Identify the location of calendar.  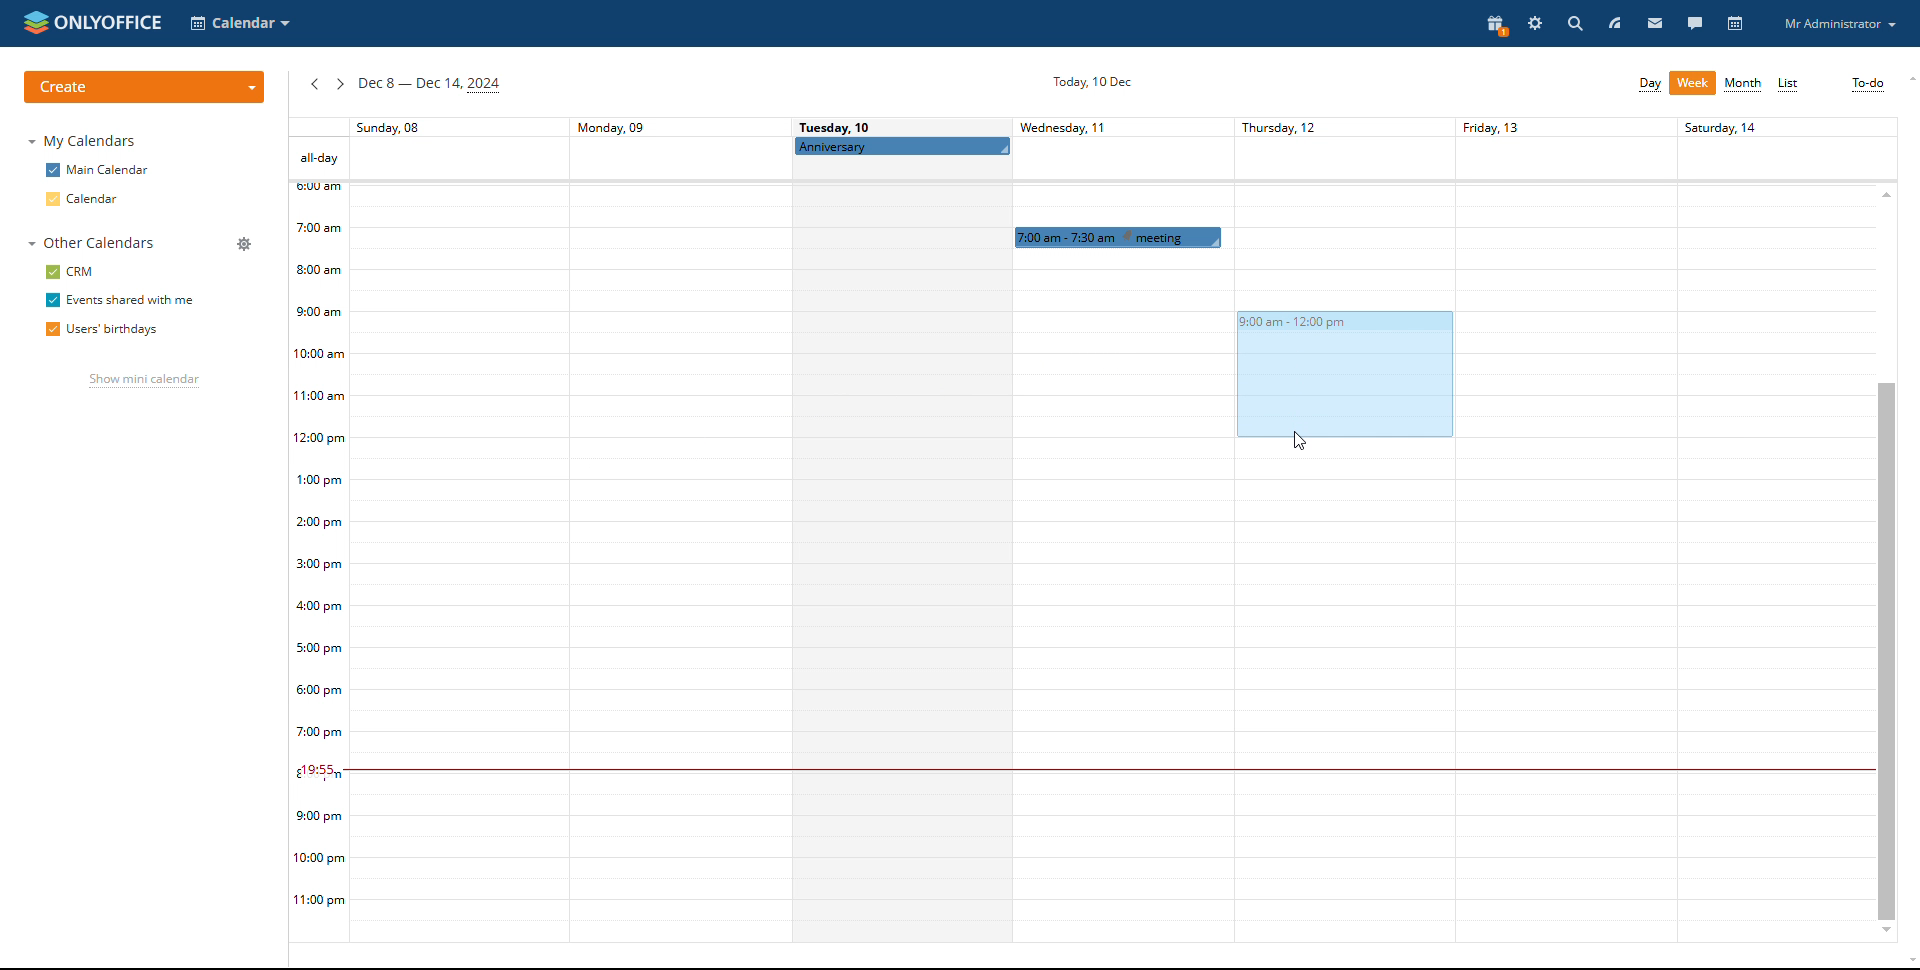
(97, 199).